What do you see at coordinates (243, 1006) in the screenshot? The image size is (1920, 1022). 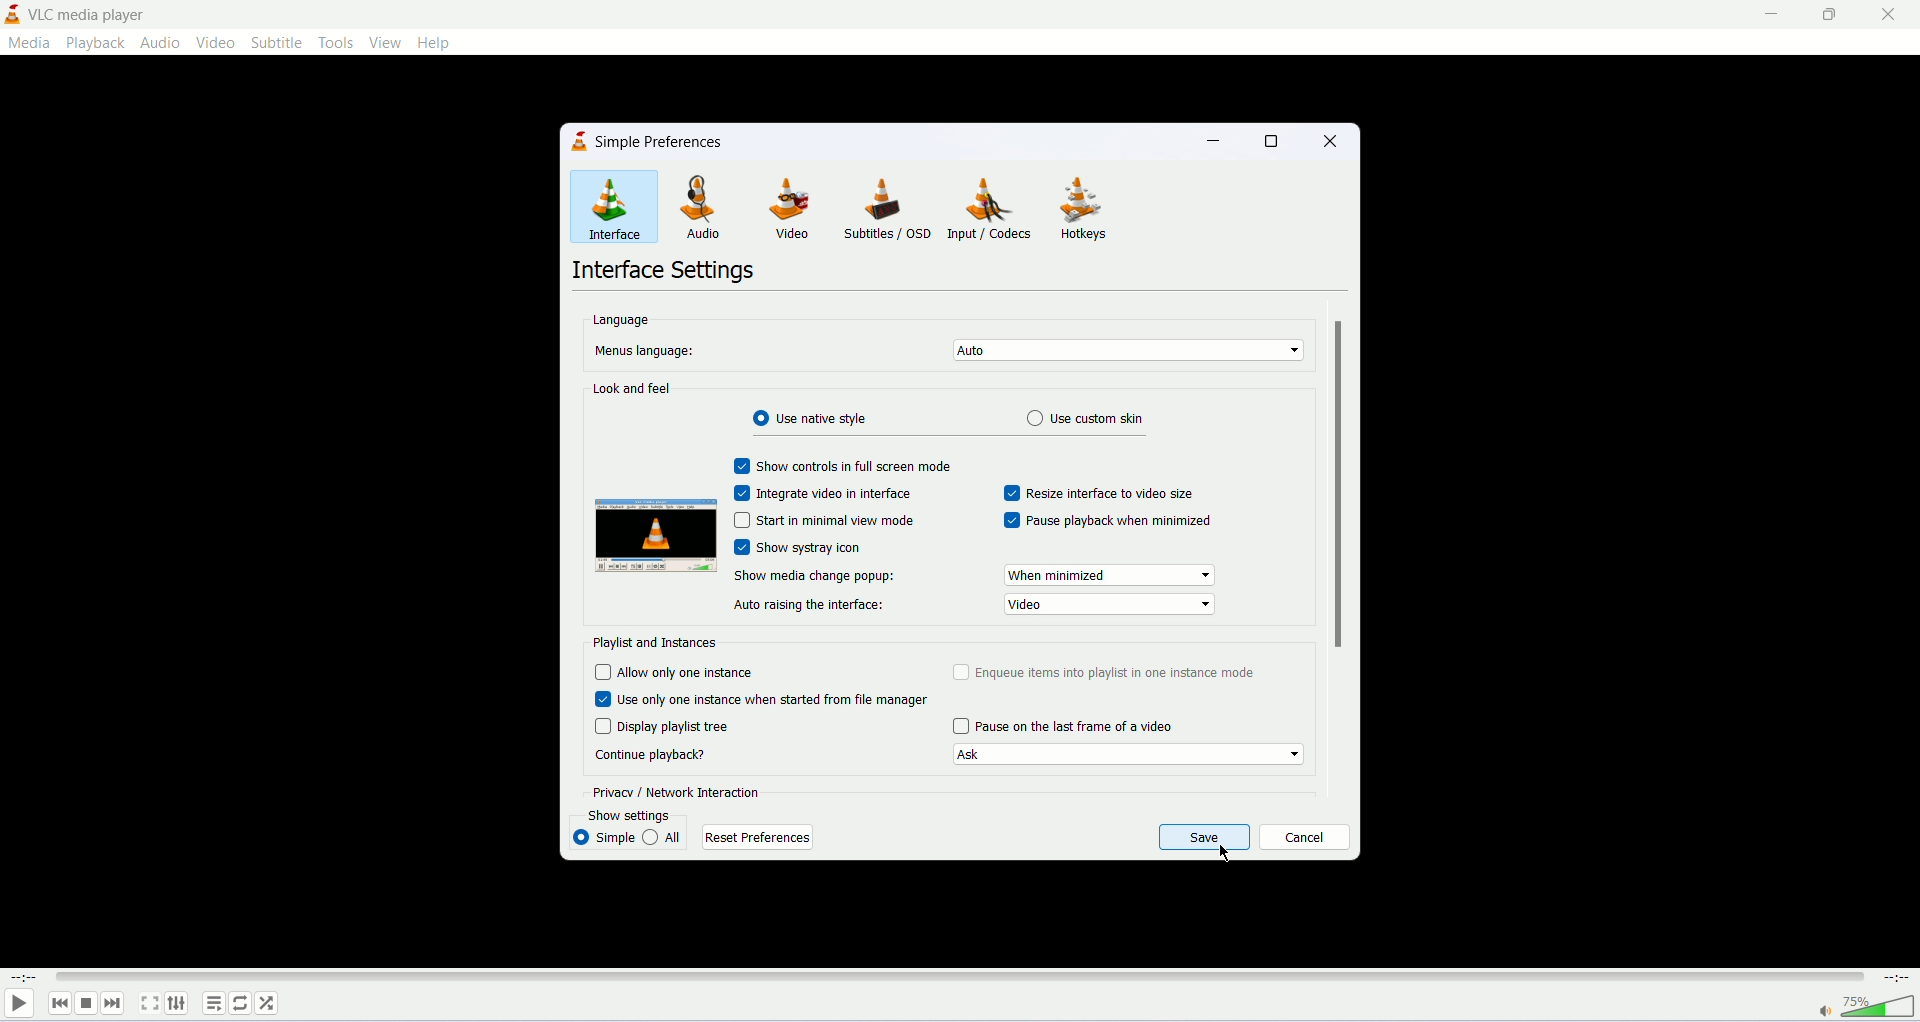 I see `loop` at bounding box center [243, 1006].